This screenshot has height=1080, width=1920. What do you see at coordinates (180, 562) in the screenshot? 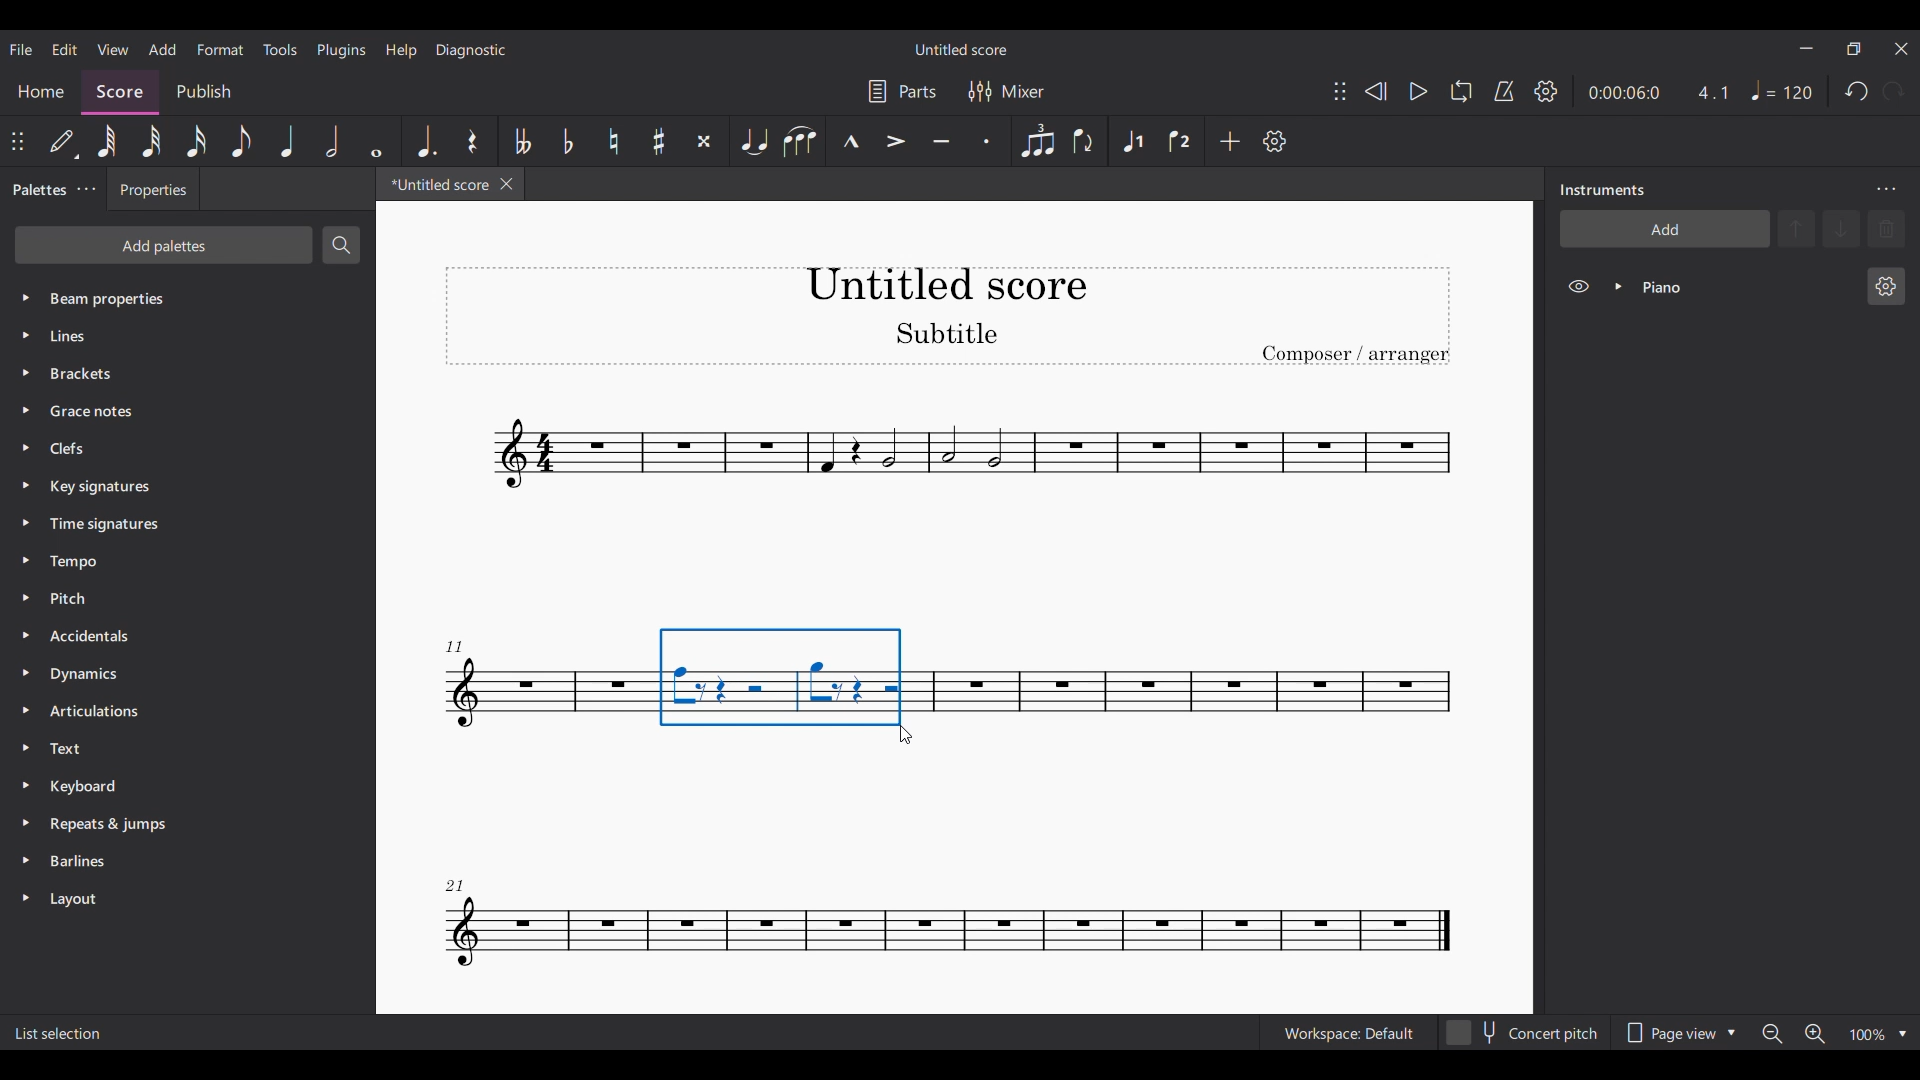
I see `Tempo` at bounding box center [180, 562].